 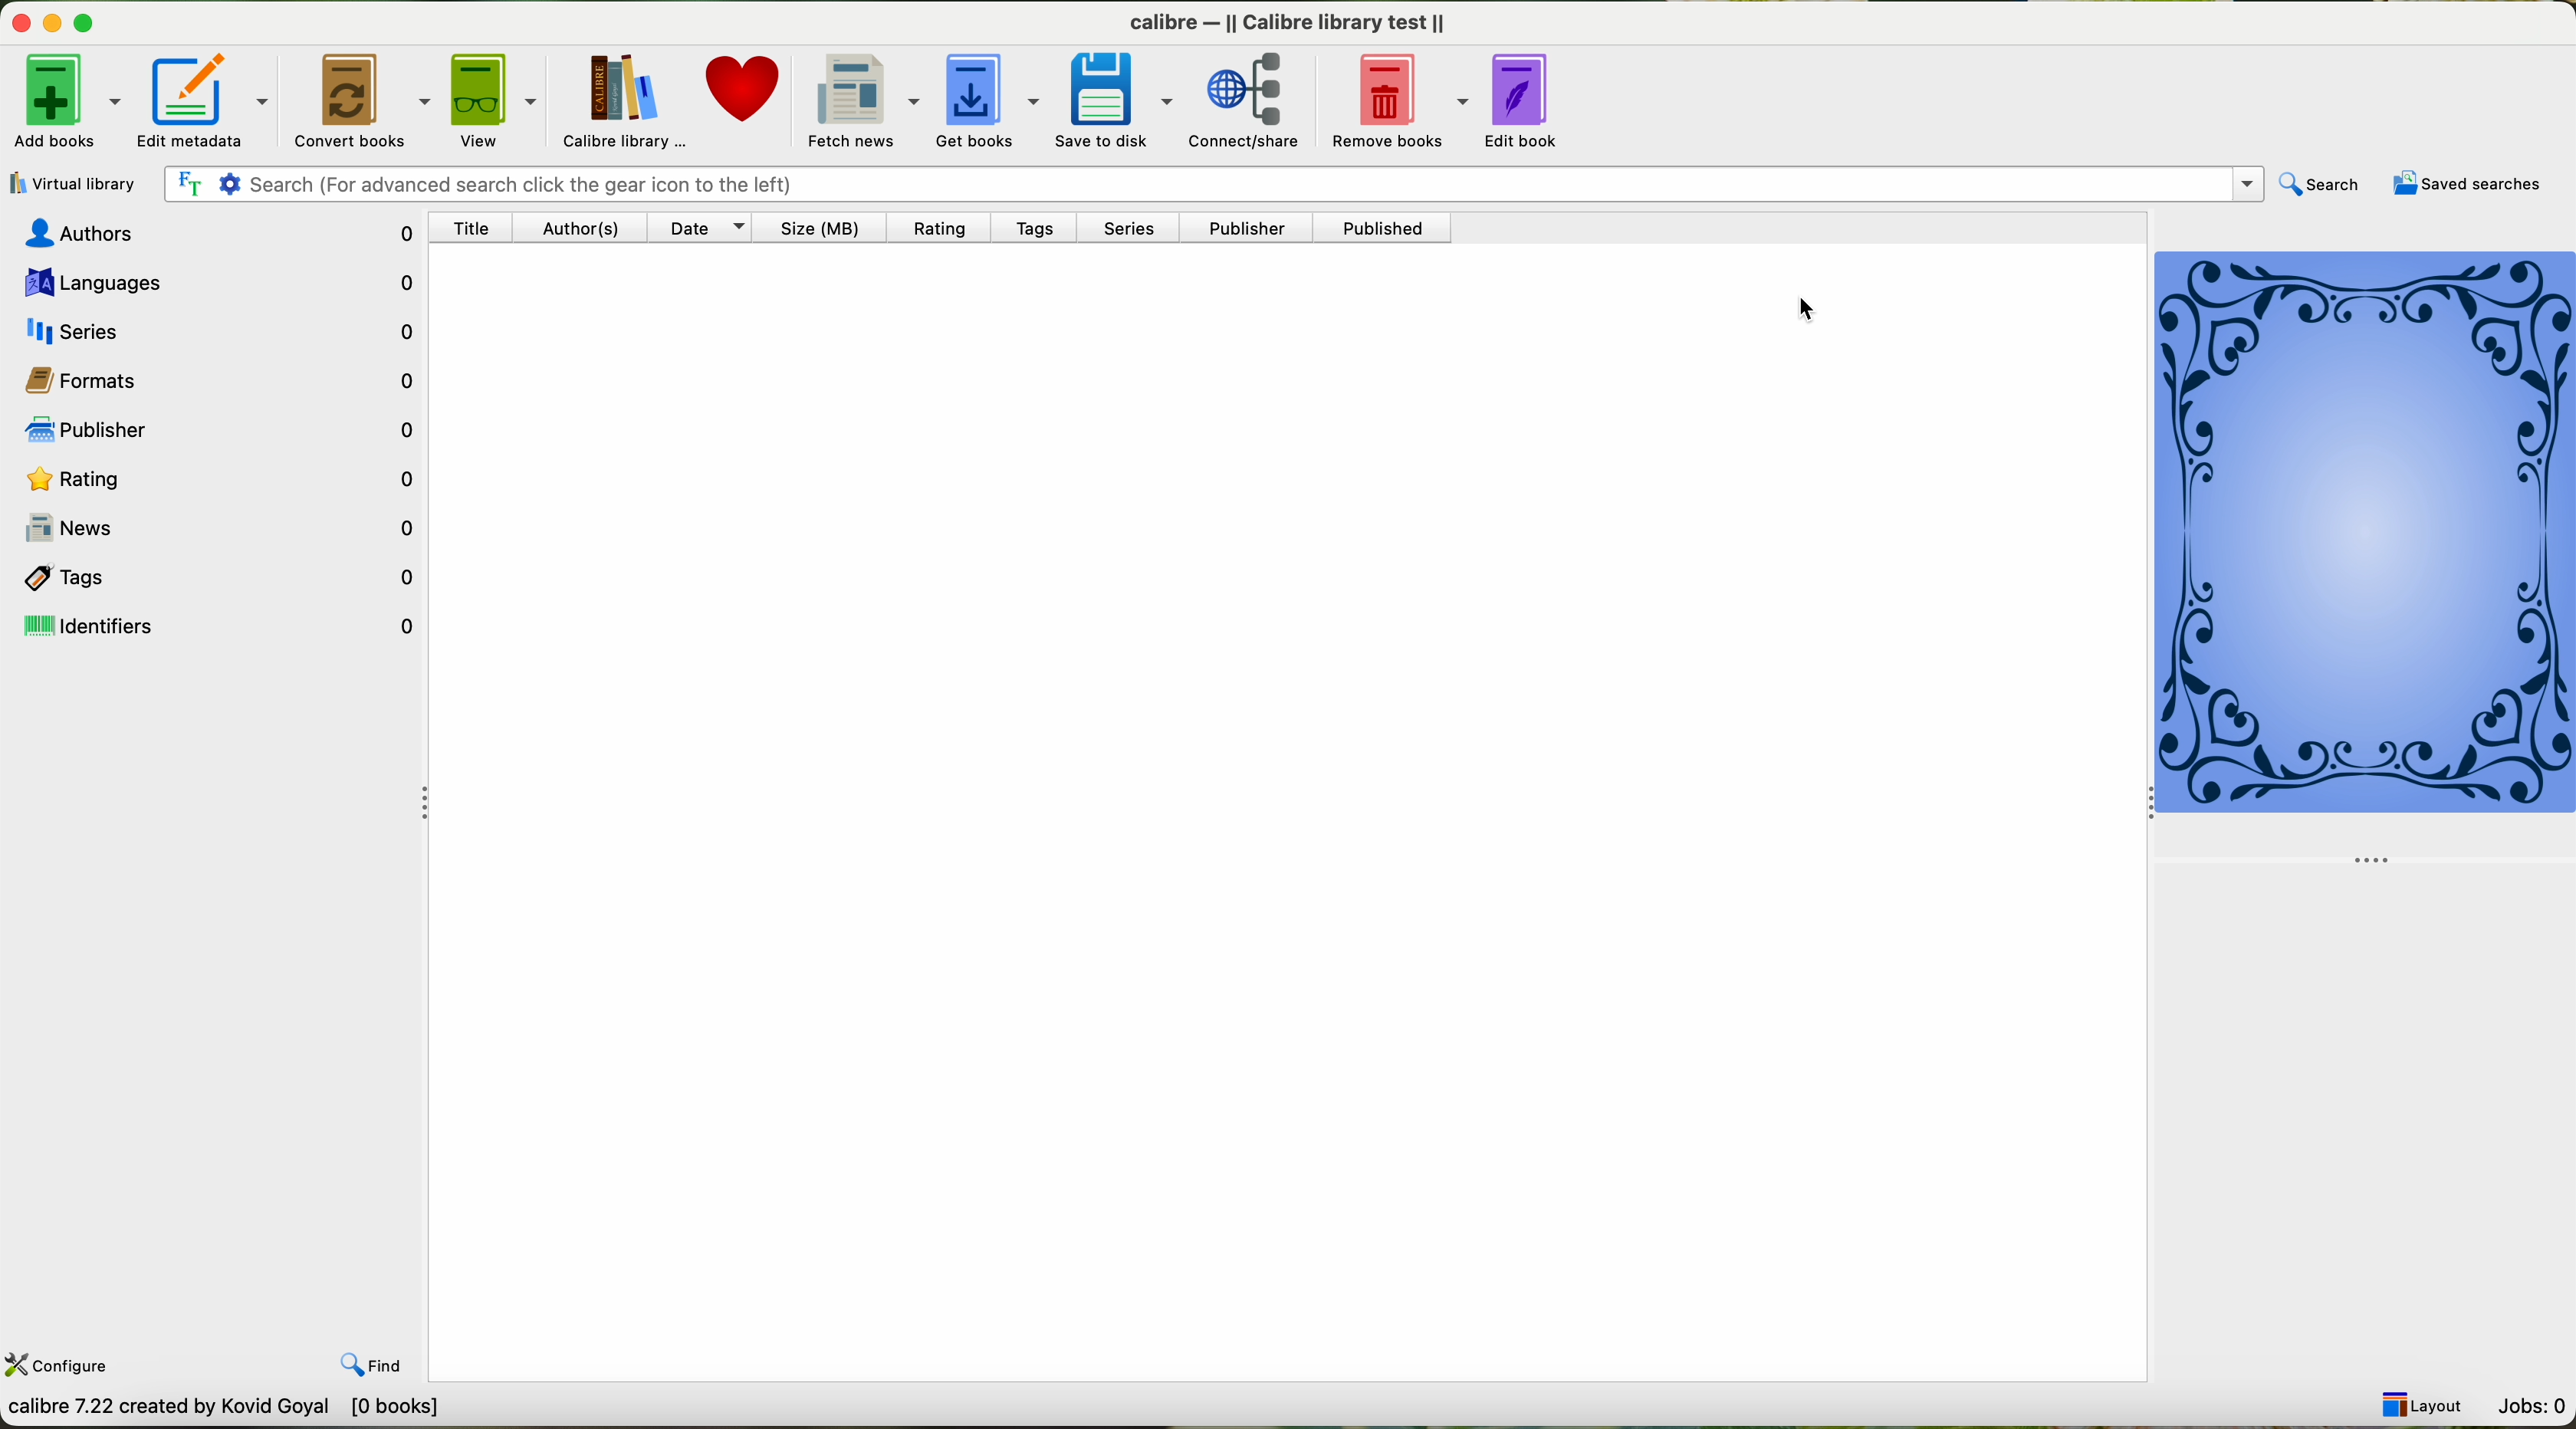 What do you see at coordinates (1294, 21) in the screenshot?
I see `calibre — || Calibre library ||` at bounding box center [1294, 21].